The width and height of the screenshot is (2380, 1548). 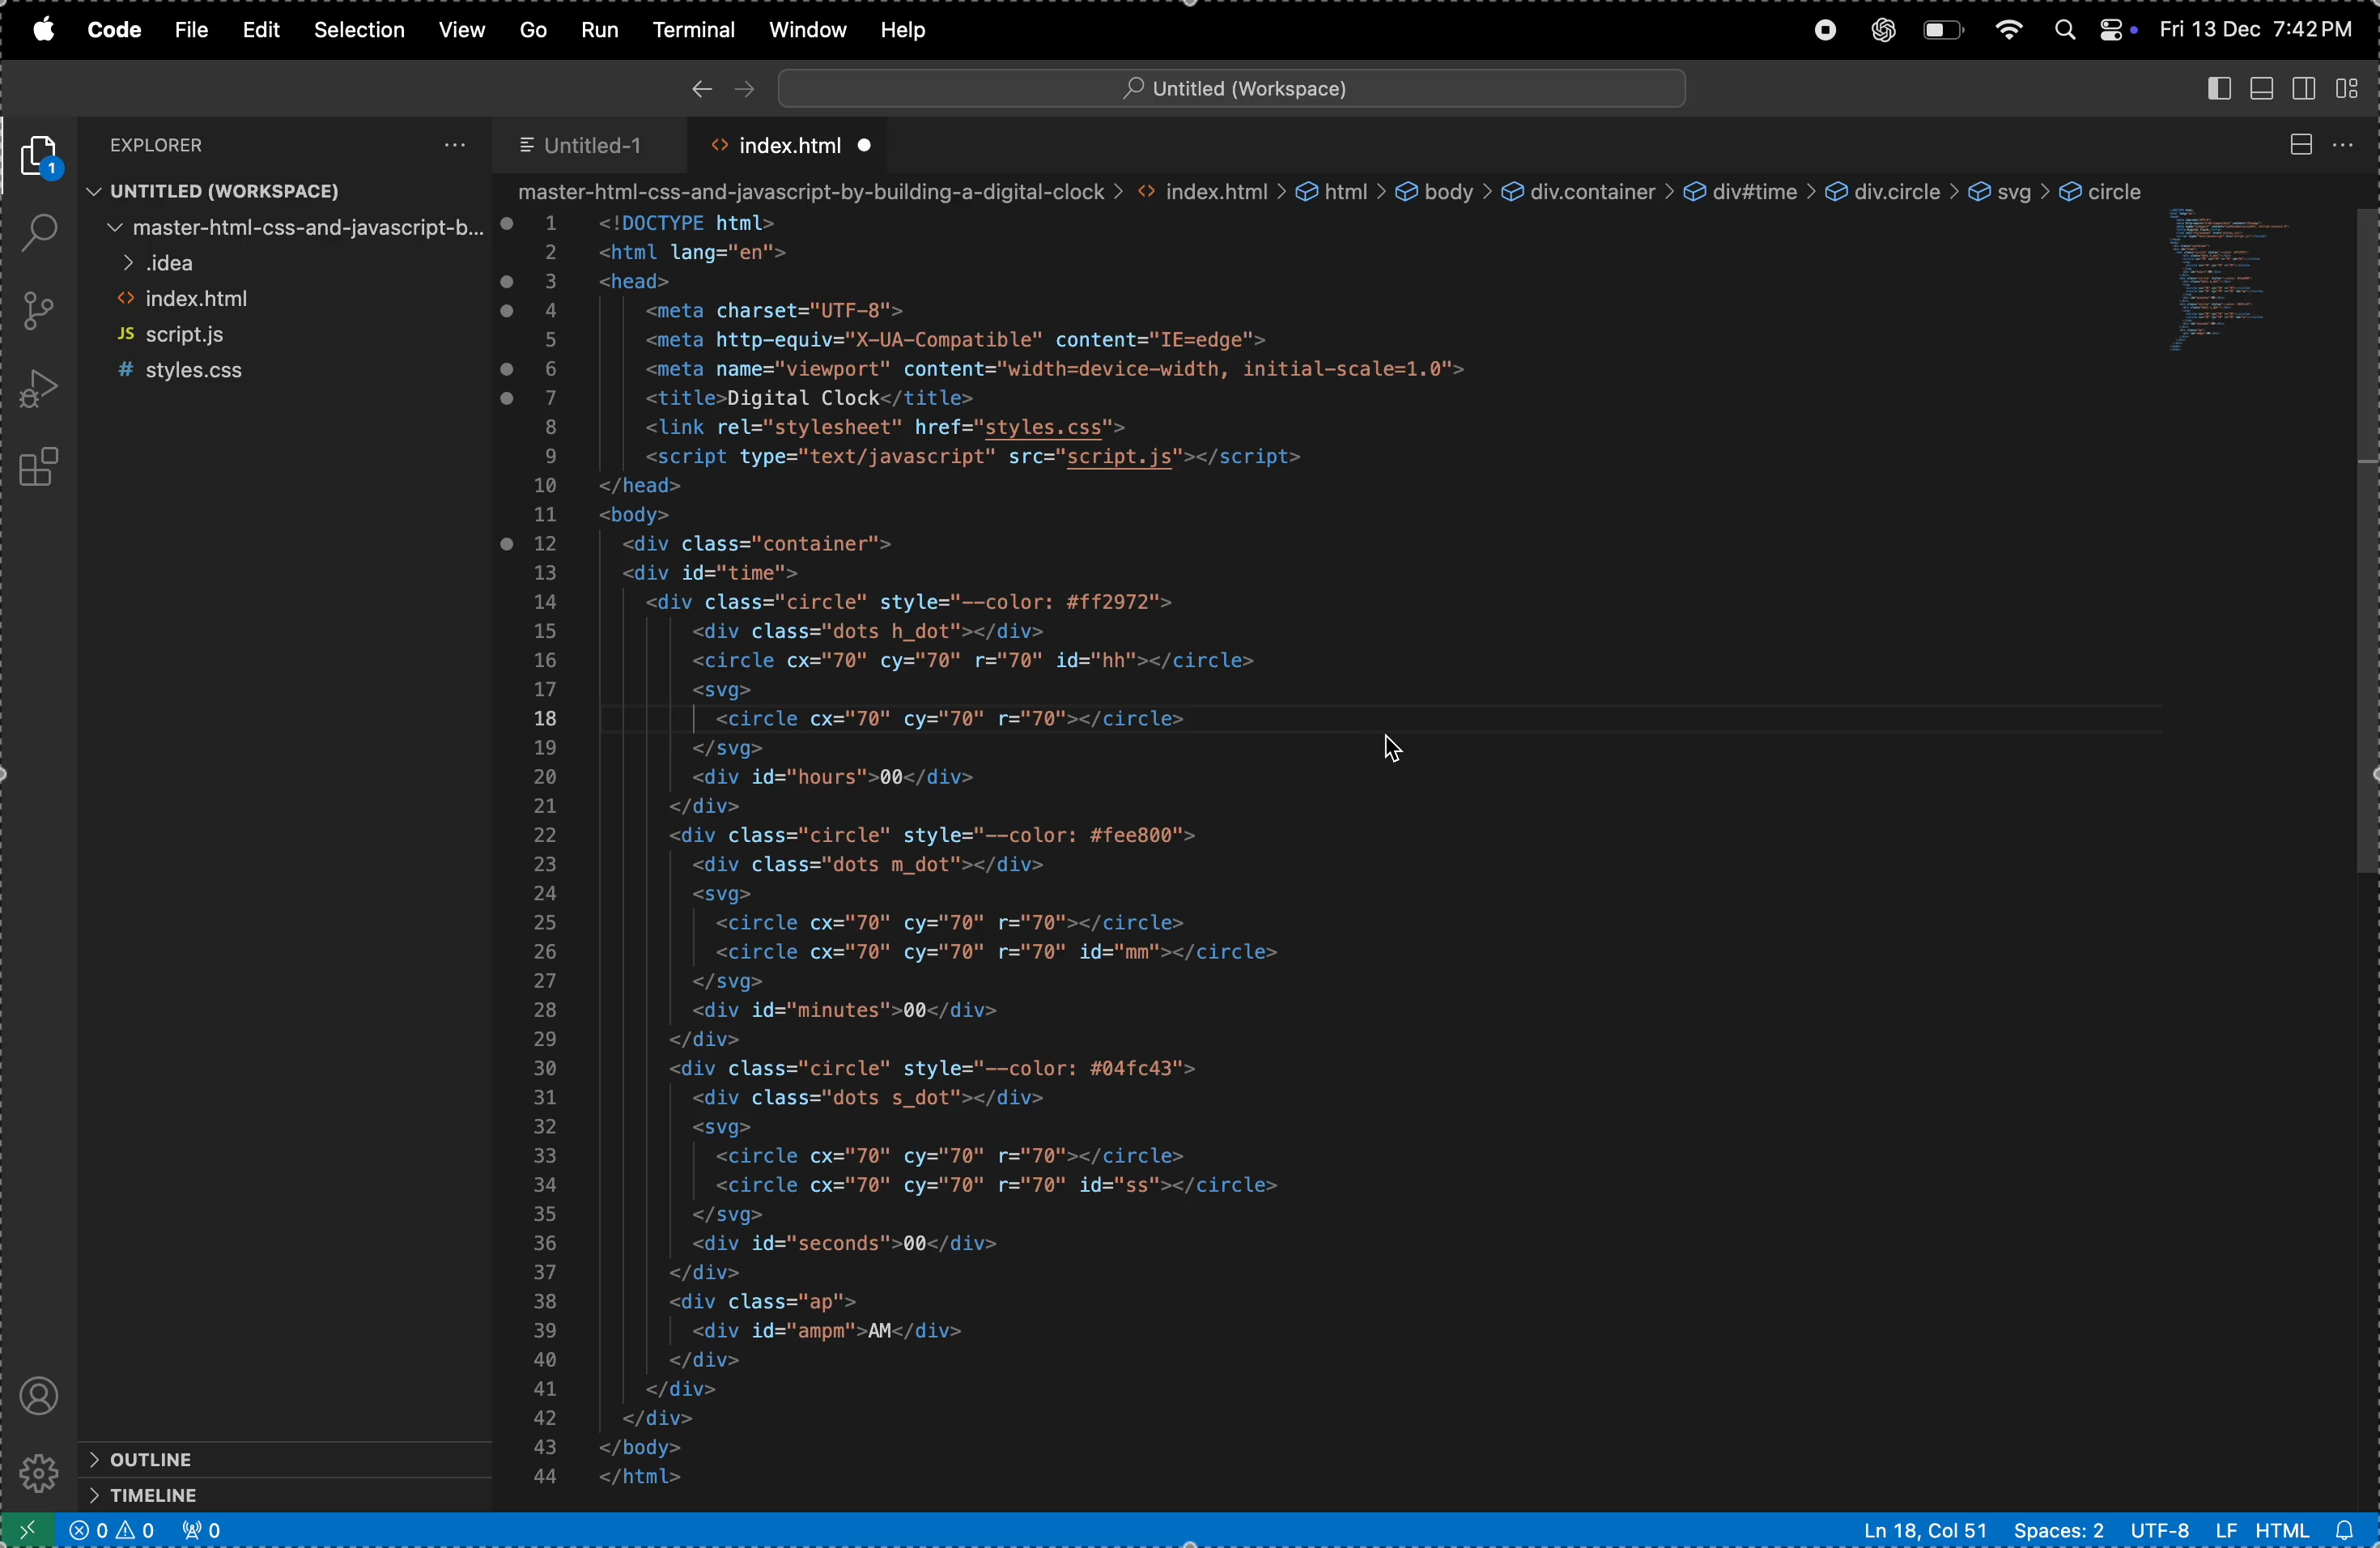 I want to click on source control, so click(x=39, y=313).